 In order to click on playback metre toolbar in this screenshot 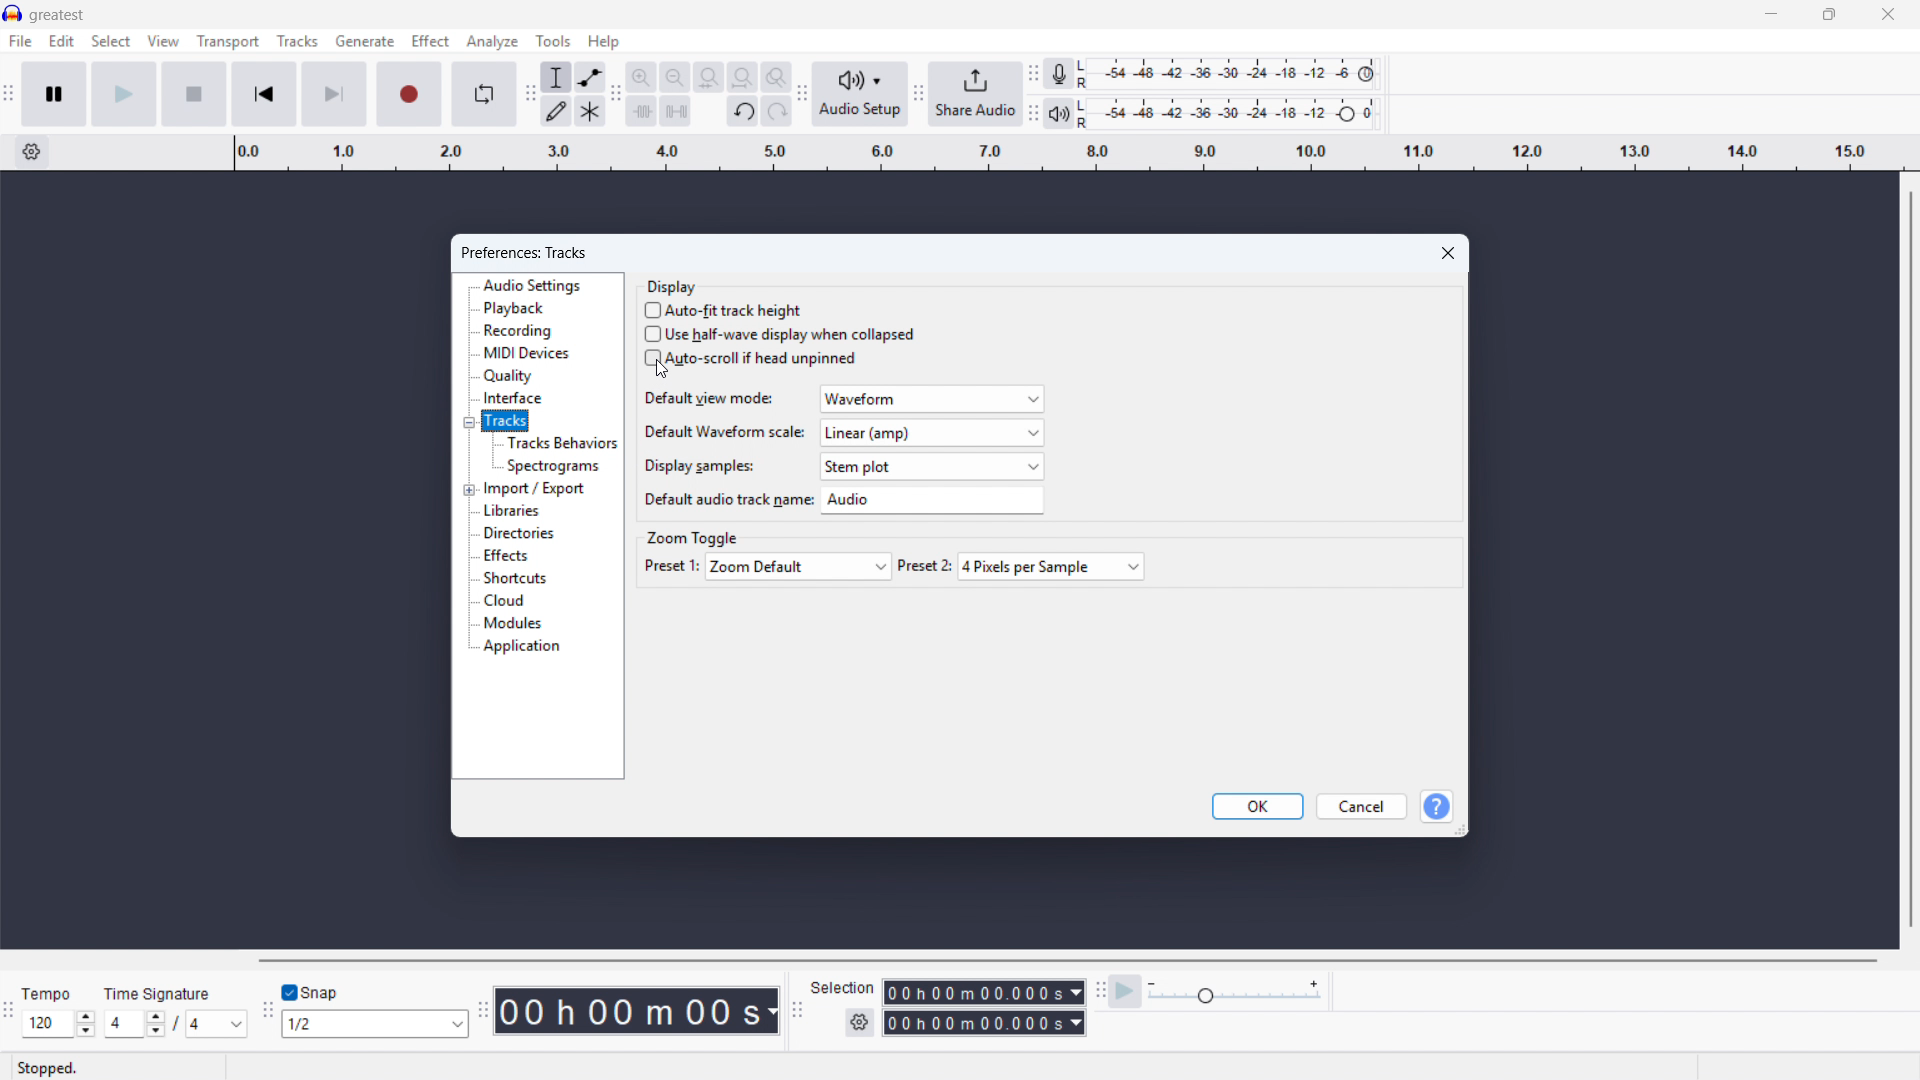, I will do `click(1033, 115)`.